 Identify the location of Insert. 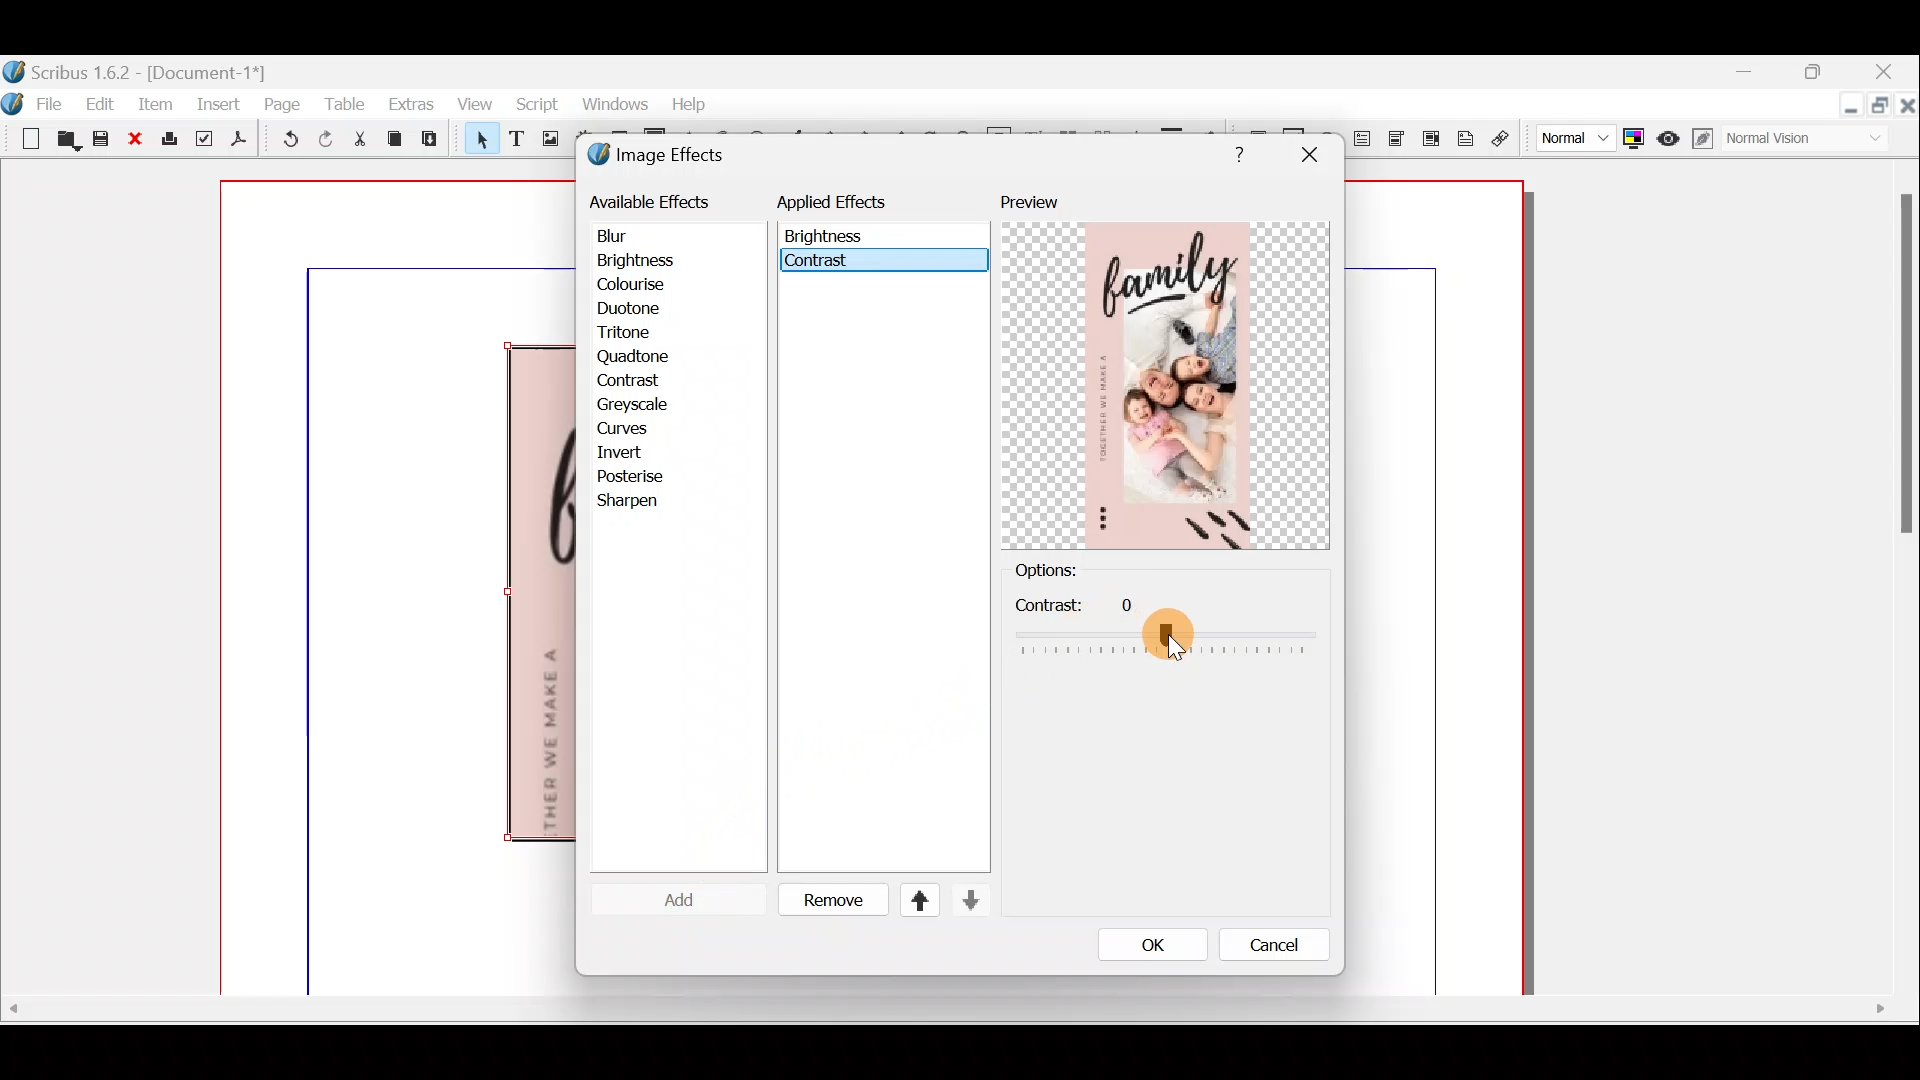
(220, 103).